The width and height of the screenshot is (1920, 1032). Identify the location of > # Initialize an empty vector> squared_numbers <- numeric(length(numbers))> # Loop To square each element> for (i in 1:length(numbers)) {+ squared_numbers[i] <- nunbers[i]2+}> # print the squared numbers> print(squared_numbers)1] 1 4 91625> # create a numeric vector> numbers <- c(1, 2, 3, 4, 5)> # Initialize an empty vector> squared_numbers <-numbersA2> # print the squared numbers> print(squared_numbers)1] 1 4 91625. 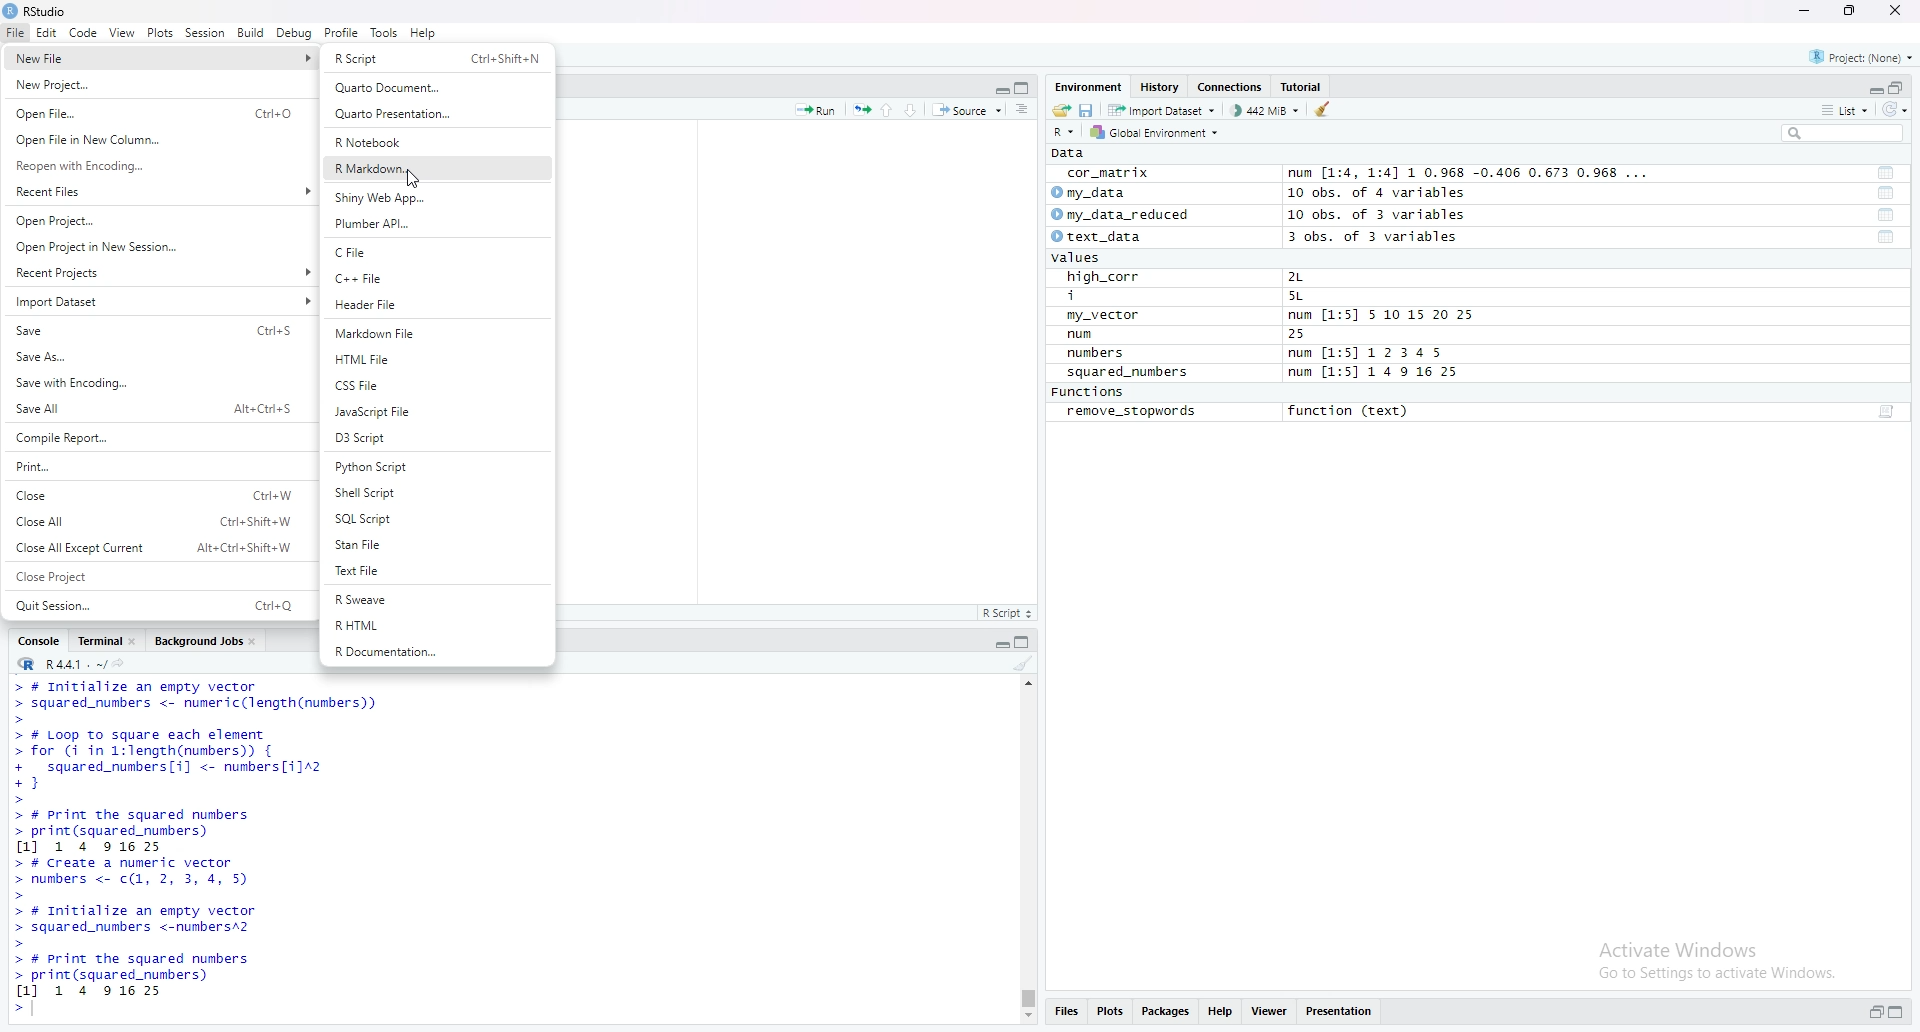
(214, 851).